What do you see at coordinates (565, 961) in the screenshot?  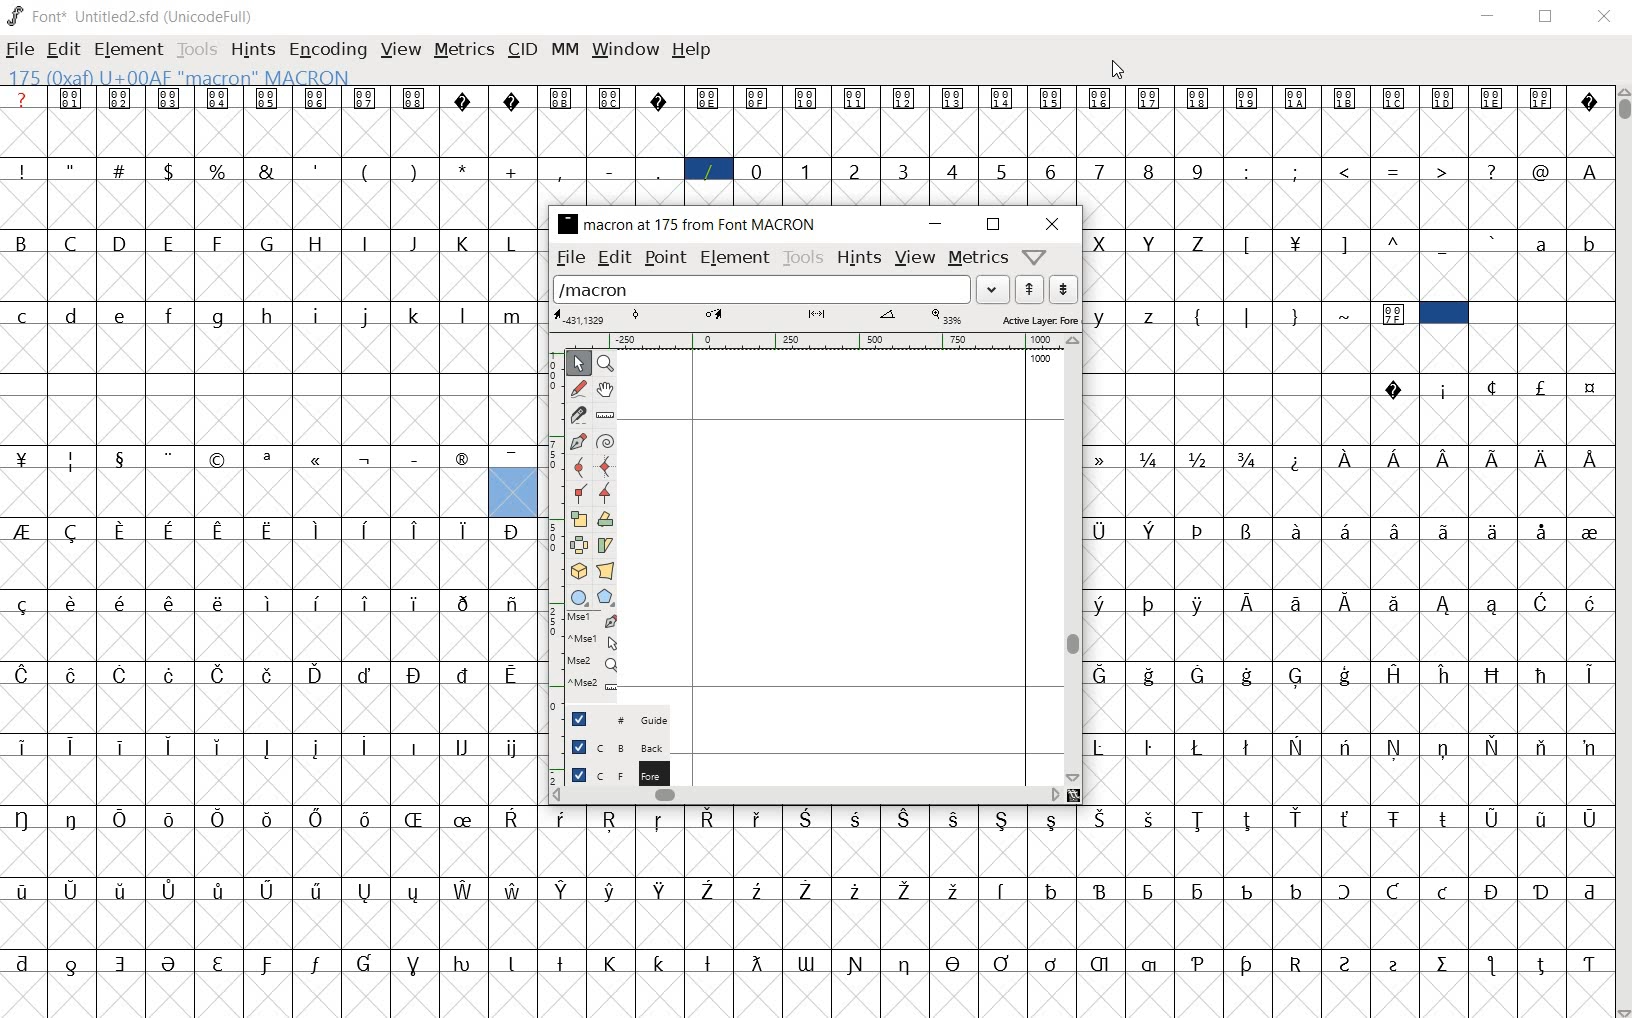 I see `Symbol` at bounding box center [565, 961].